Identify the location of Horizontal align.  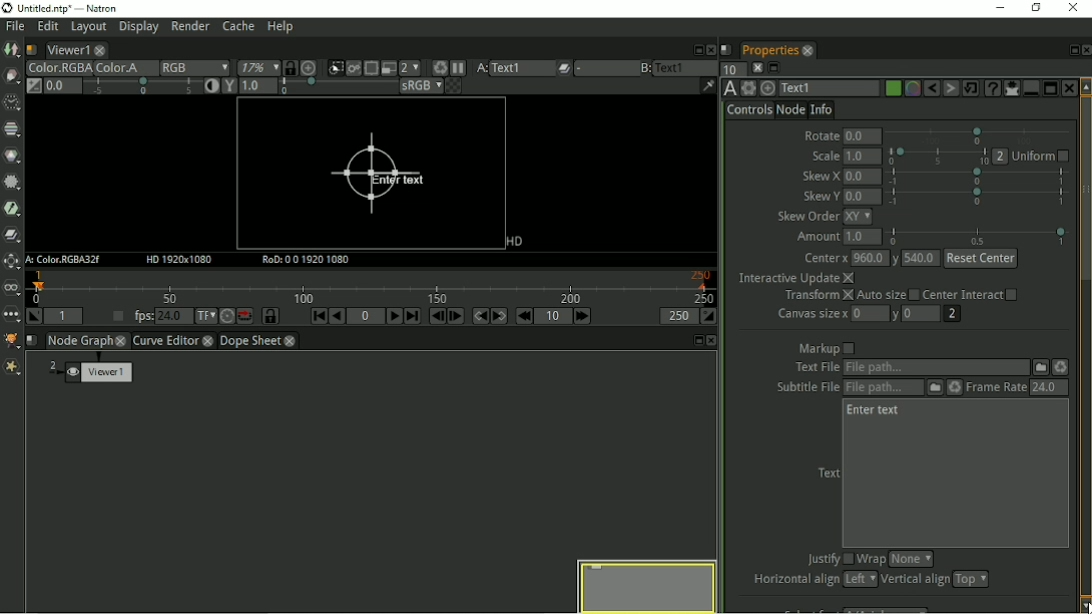
(793, 580).